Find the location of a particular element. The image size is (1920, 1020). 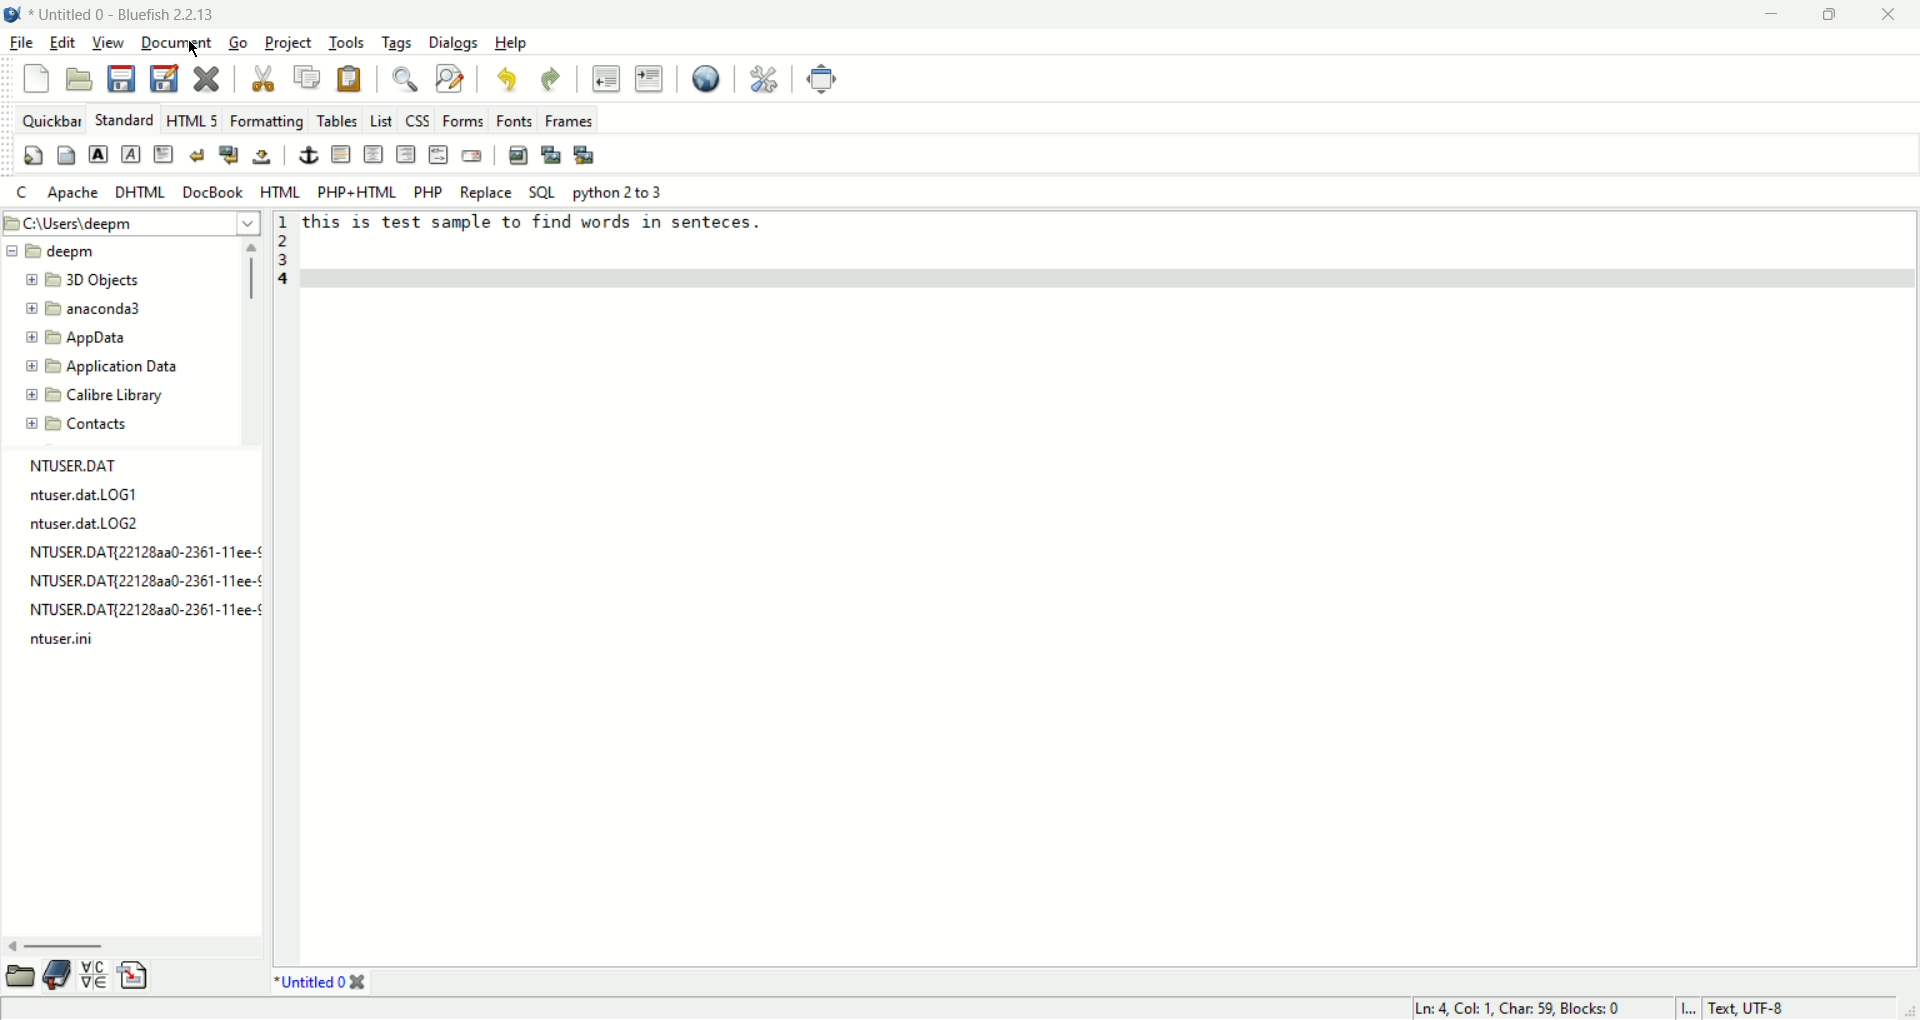

NTUSER.DAT{221283a0-2361-11ee- is located at coordinates (144, 553).